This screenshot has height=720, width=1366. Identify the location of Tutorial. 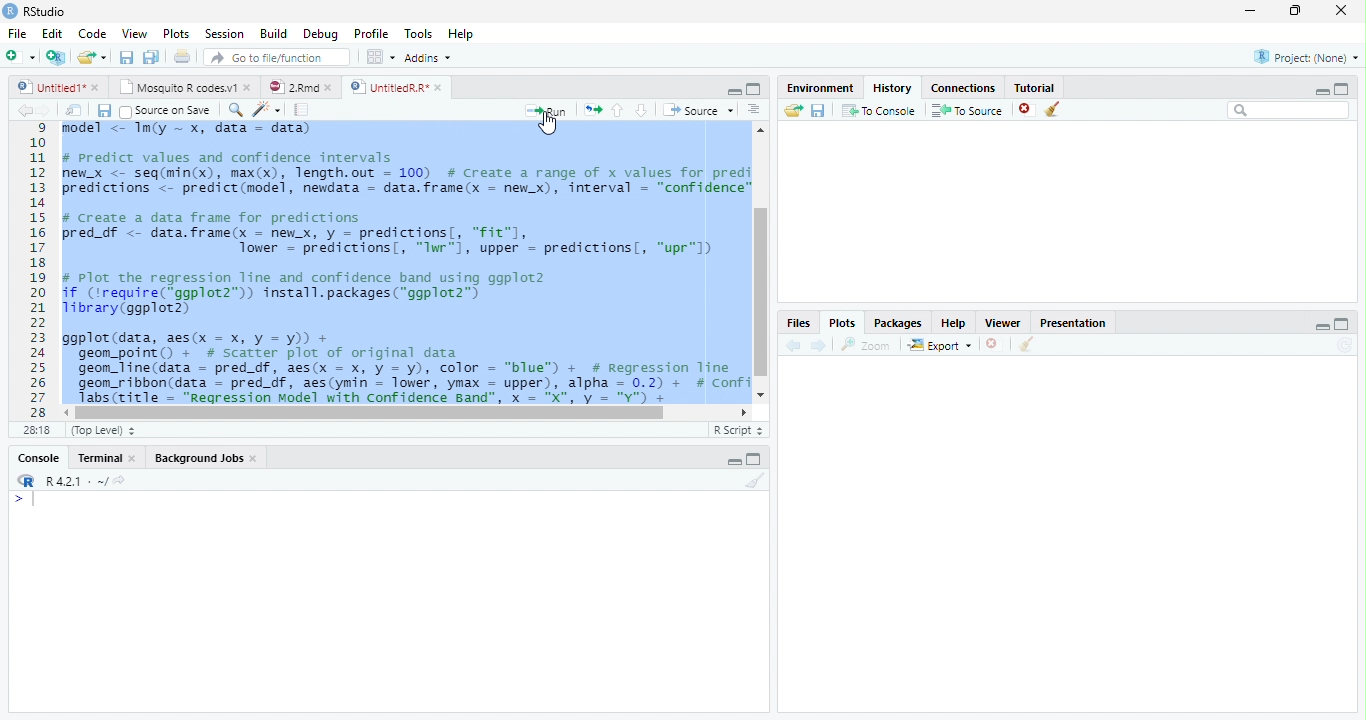
(1035, 88).